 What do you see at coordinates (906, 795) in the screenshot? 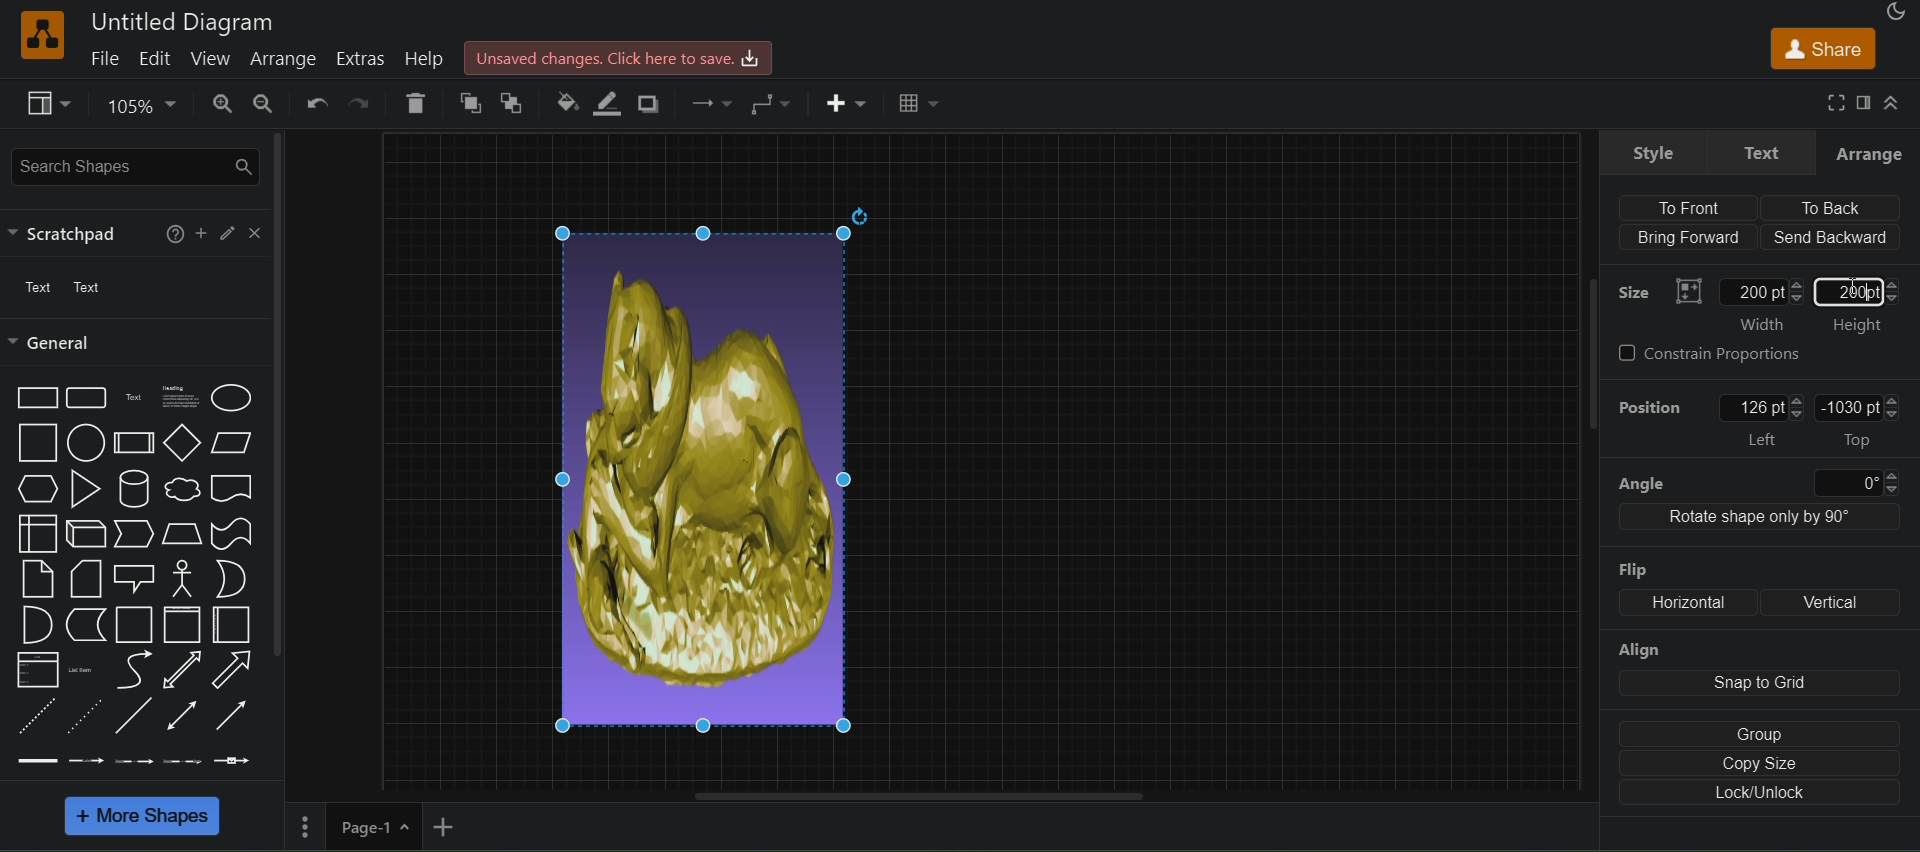
I see `horizontal scroll bar` at bounding box center [906, 795].